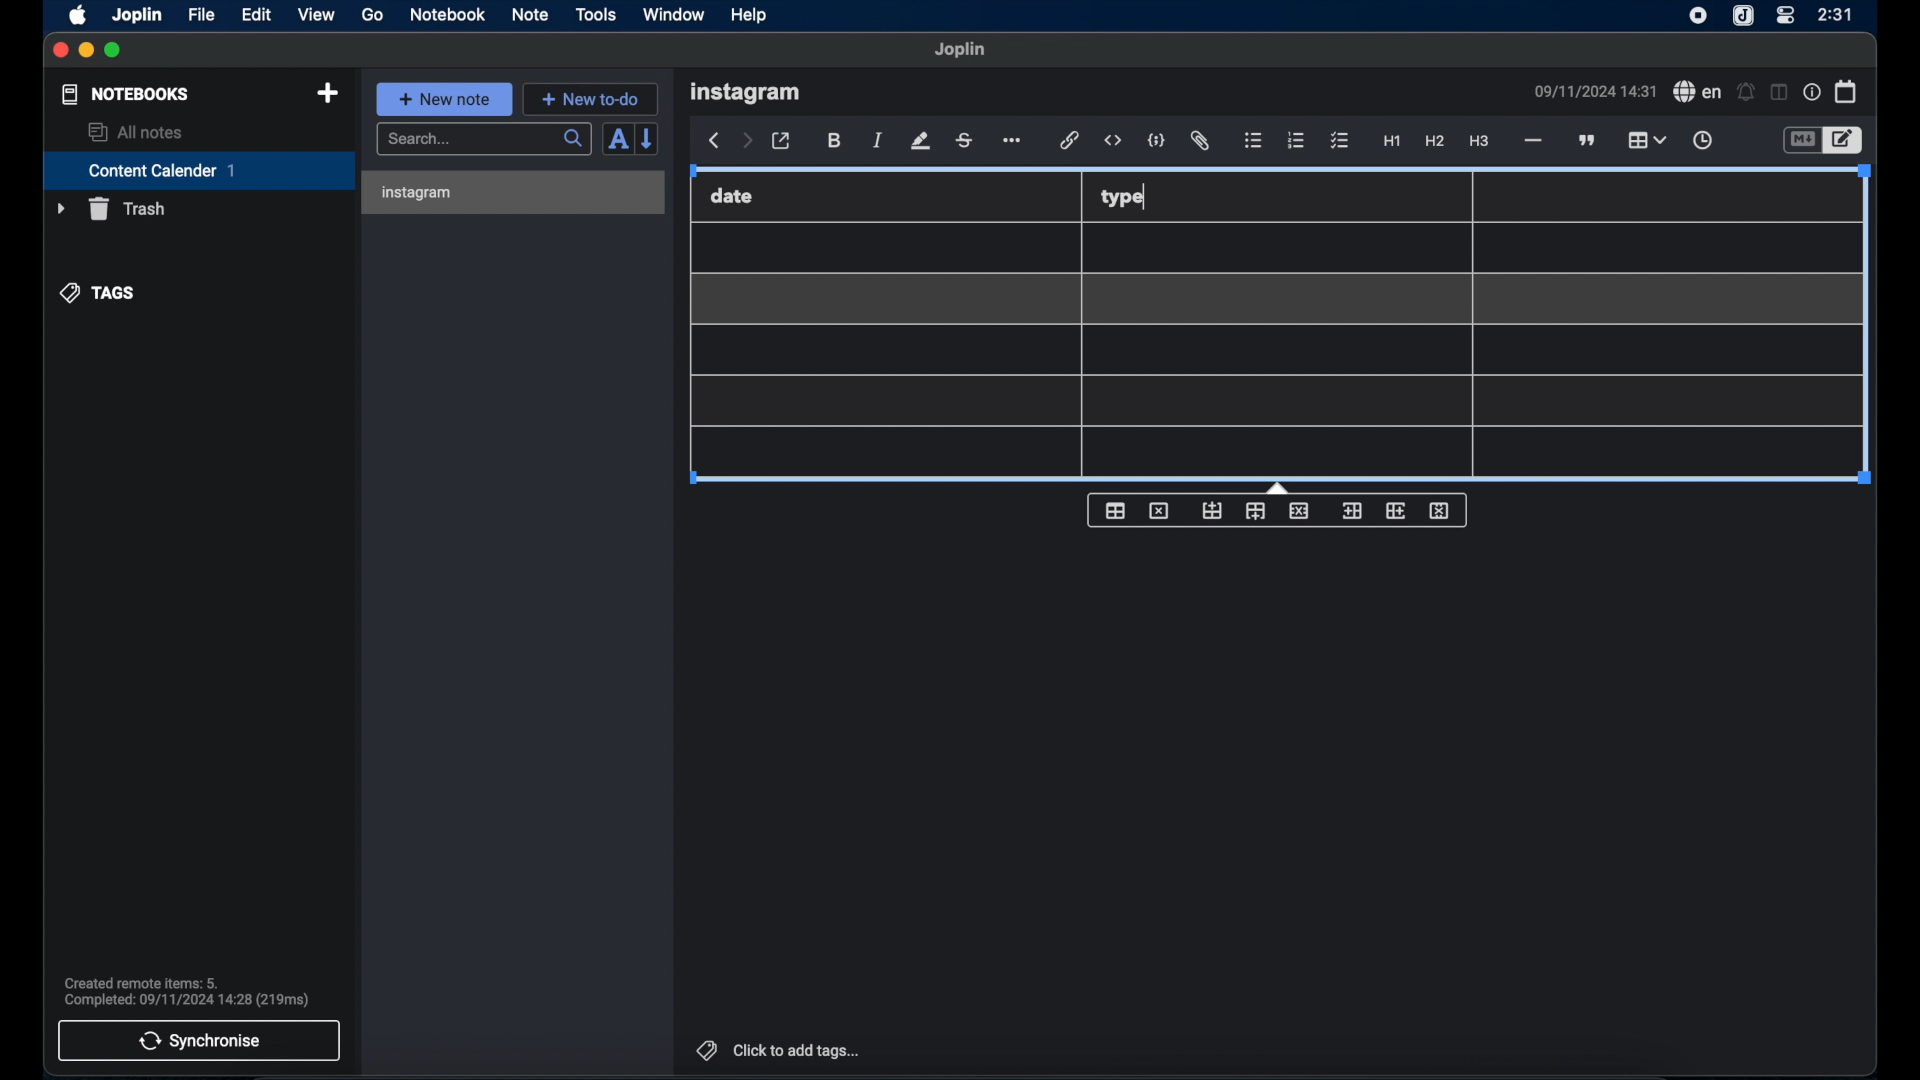 The width and height of the screenshot is (1920, 1080). What do you see at coordinates (59, 51) in the screenshot?
I see `close` at bounding box center [59, 51].